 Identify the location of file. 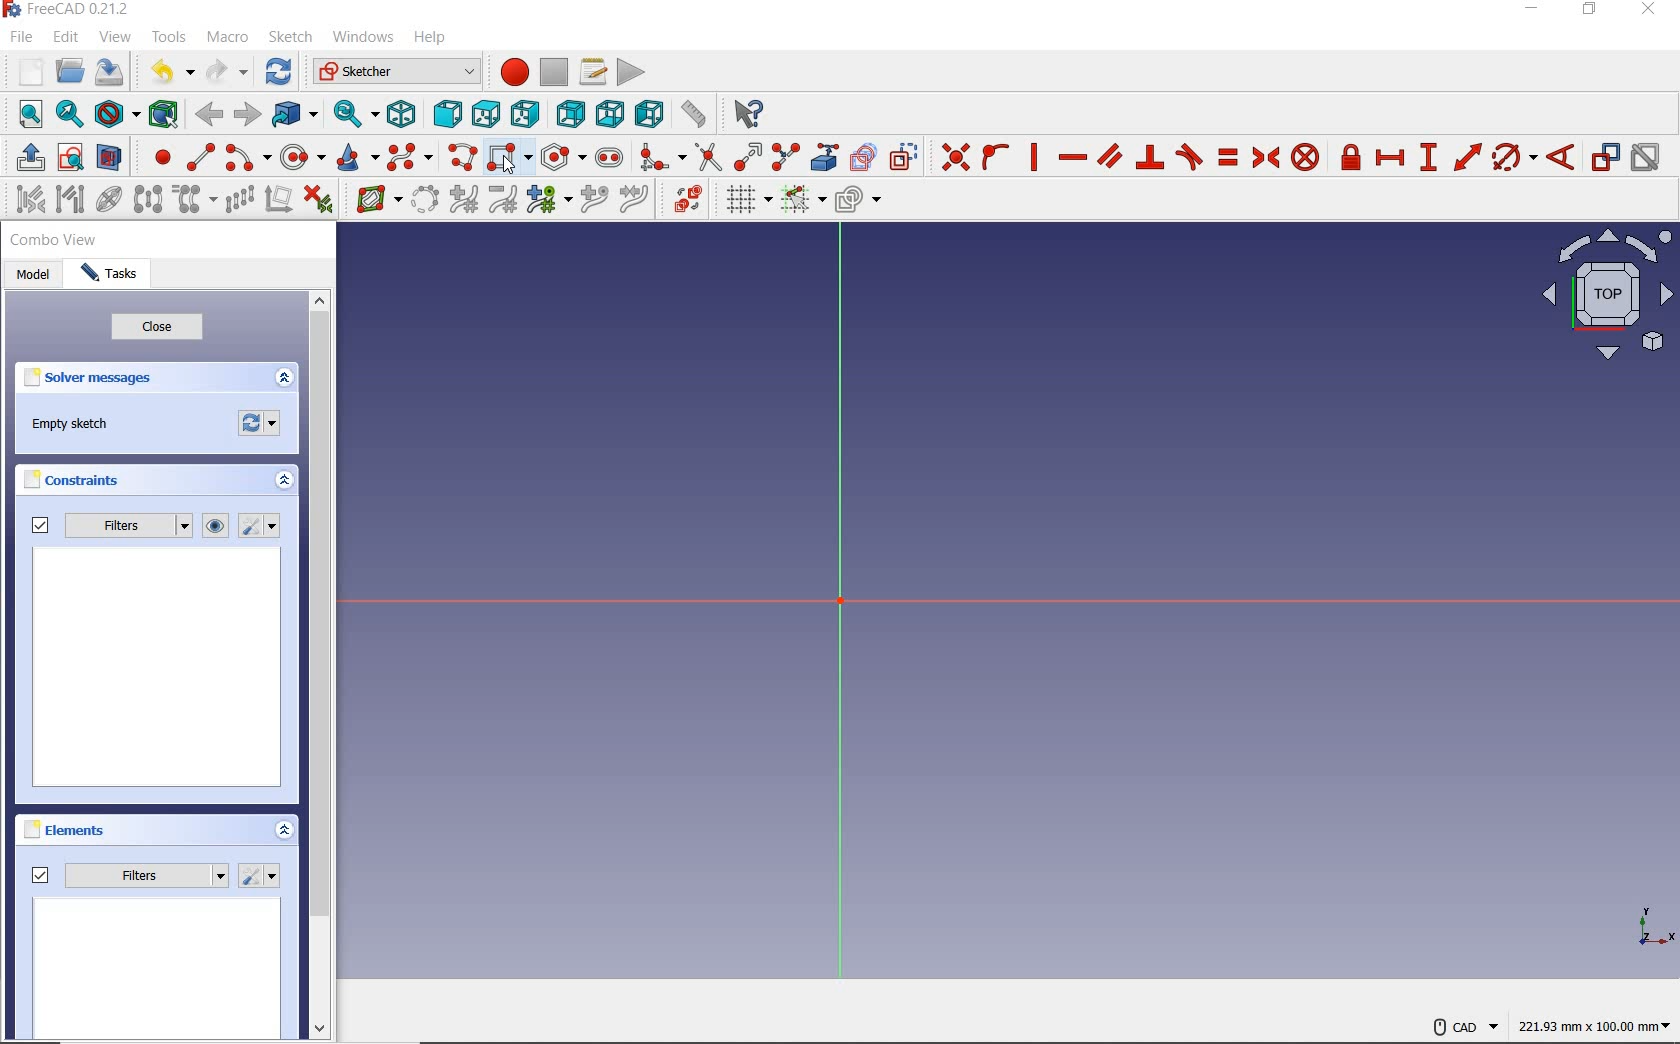
(22, 37).